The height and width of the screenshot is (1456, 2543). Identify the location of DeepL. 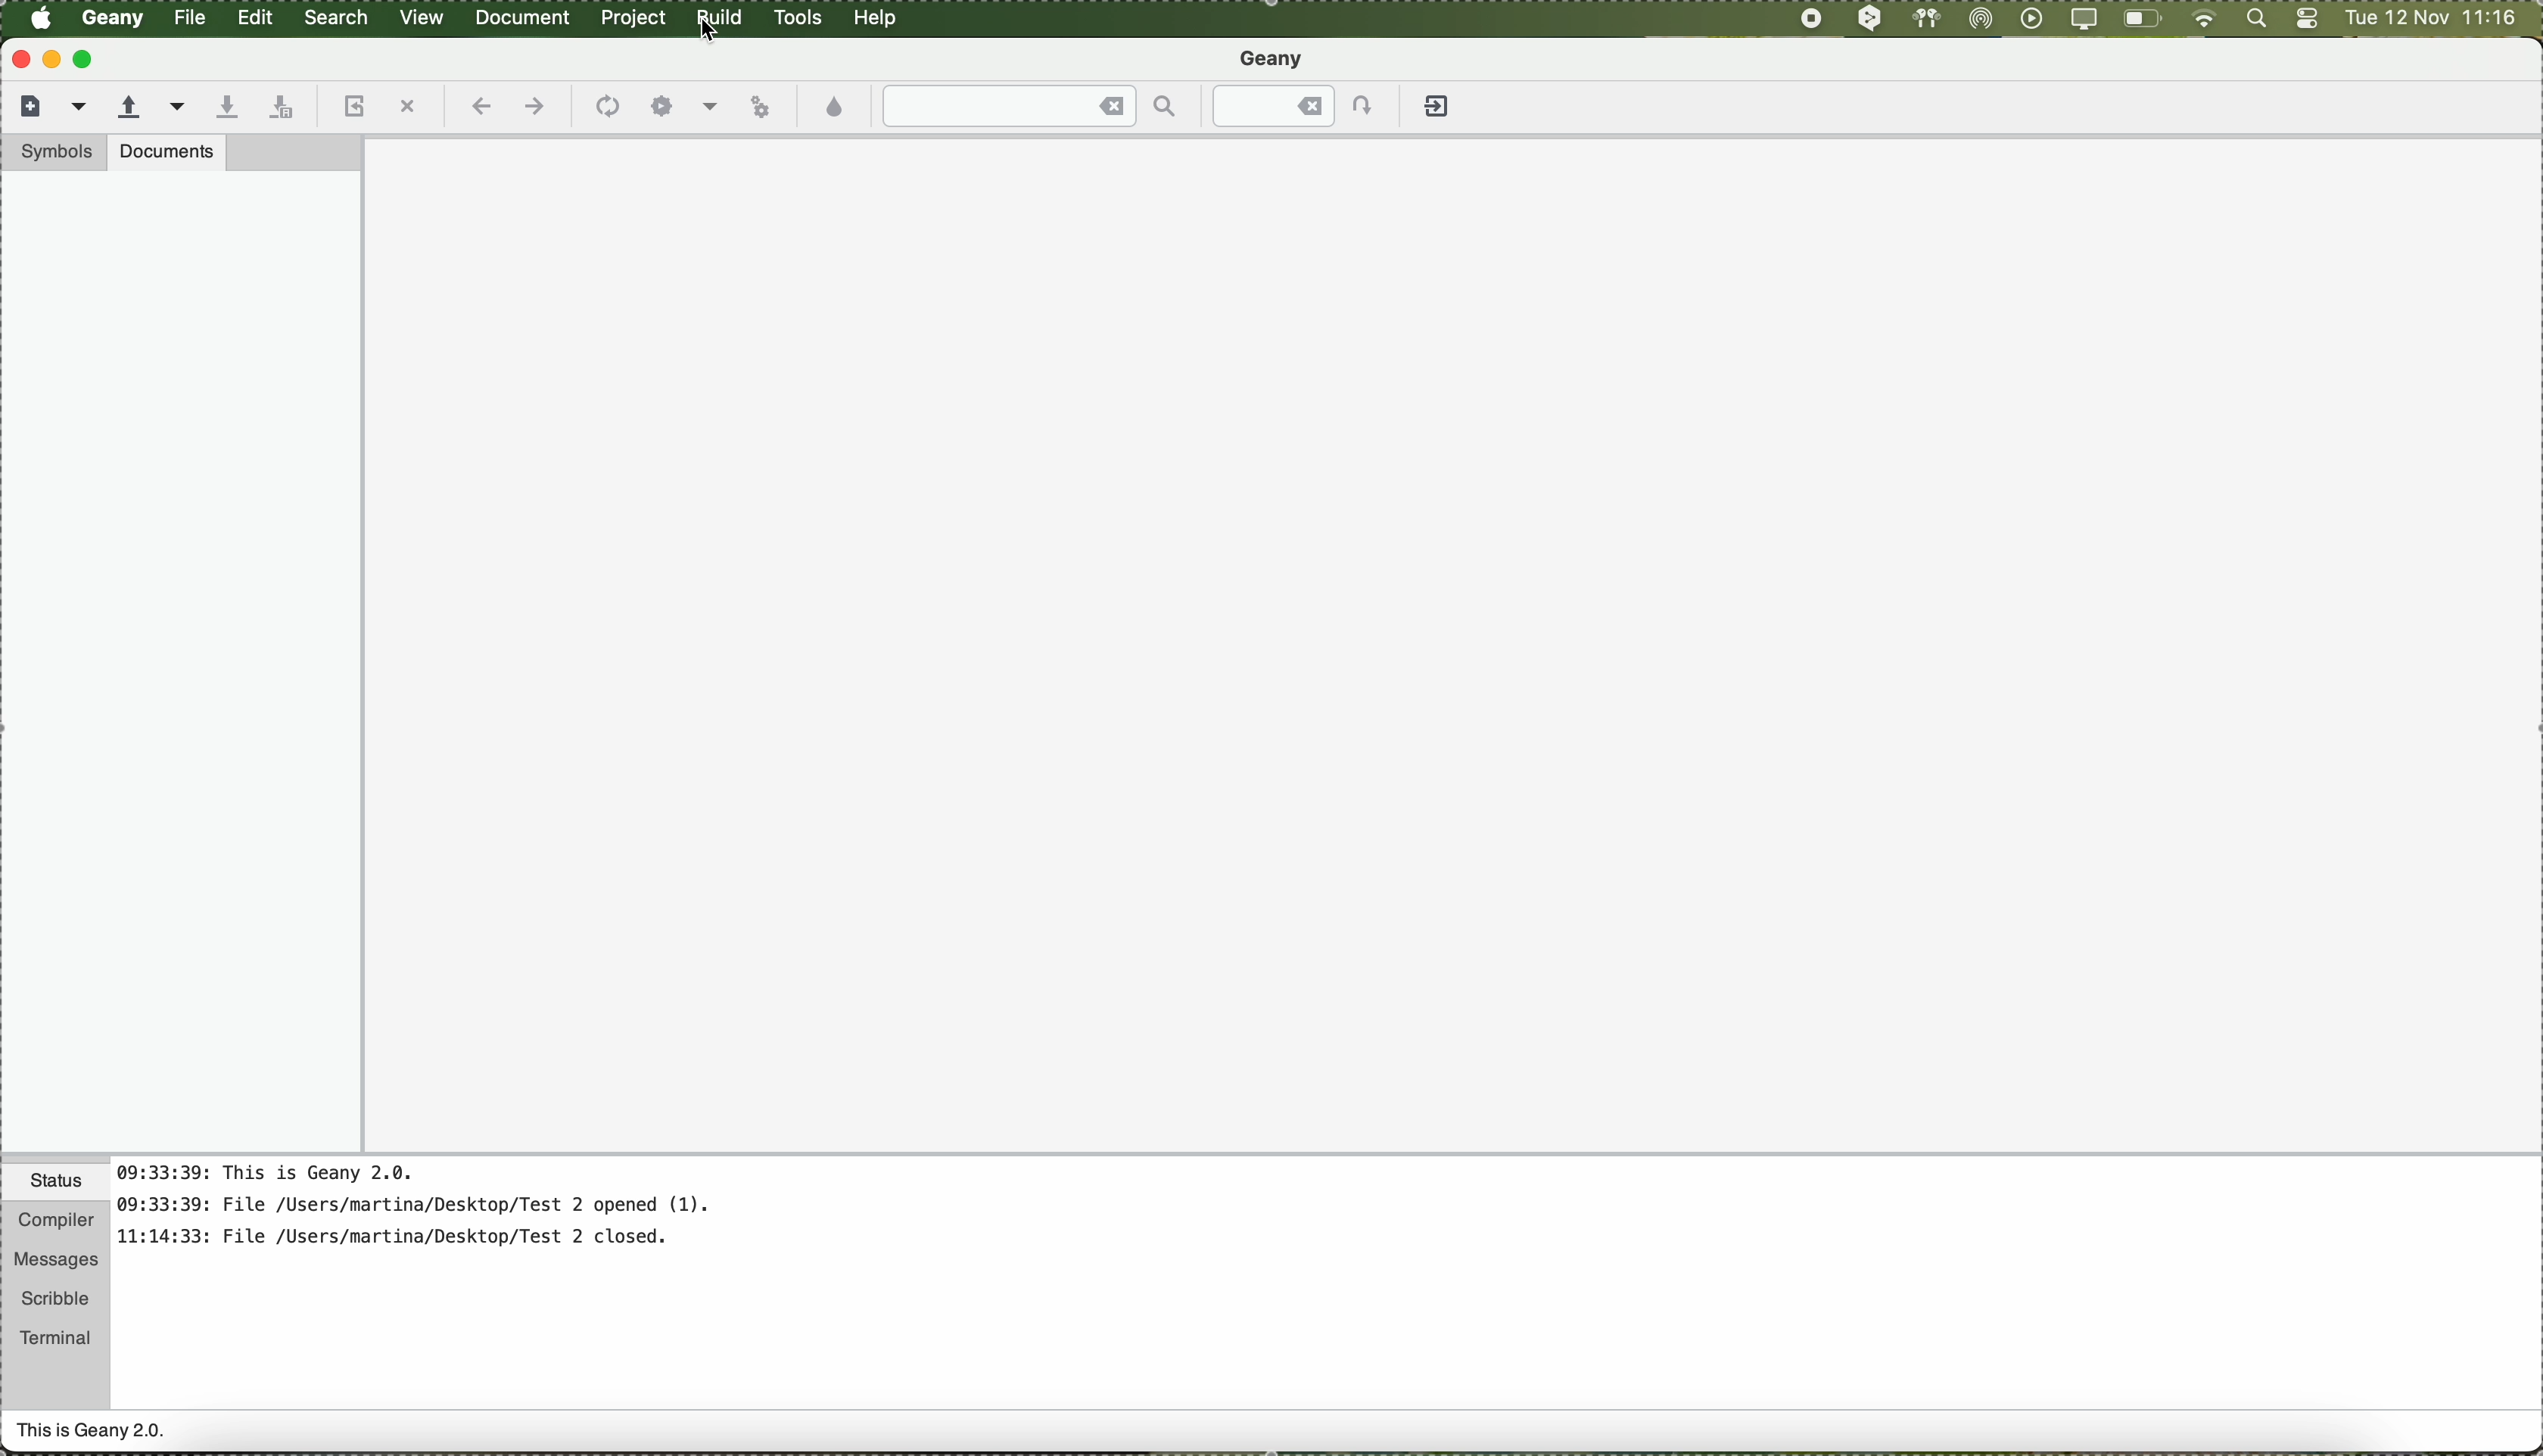
(1871, 19).